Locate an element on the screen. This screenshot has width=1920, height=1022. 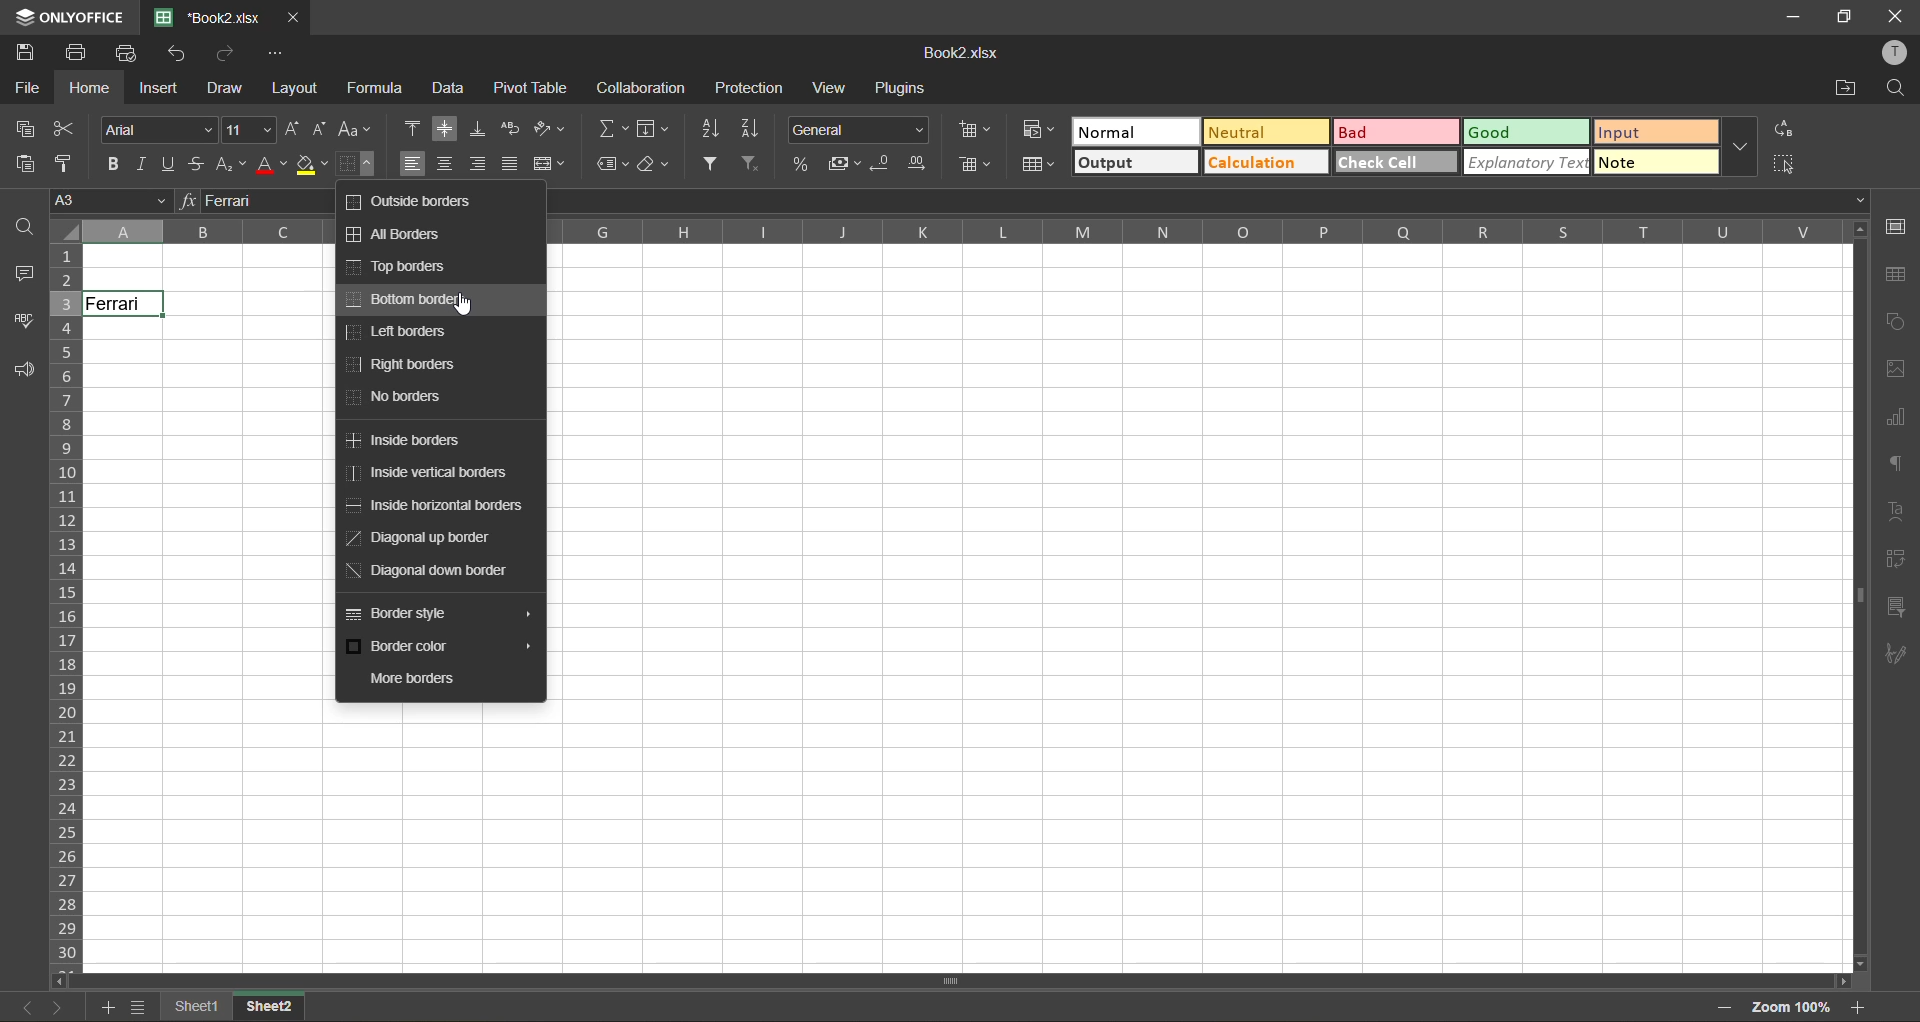
border color is located at coordinates (441, 648).